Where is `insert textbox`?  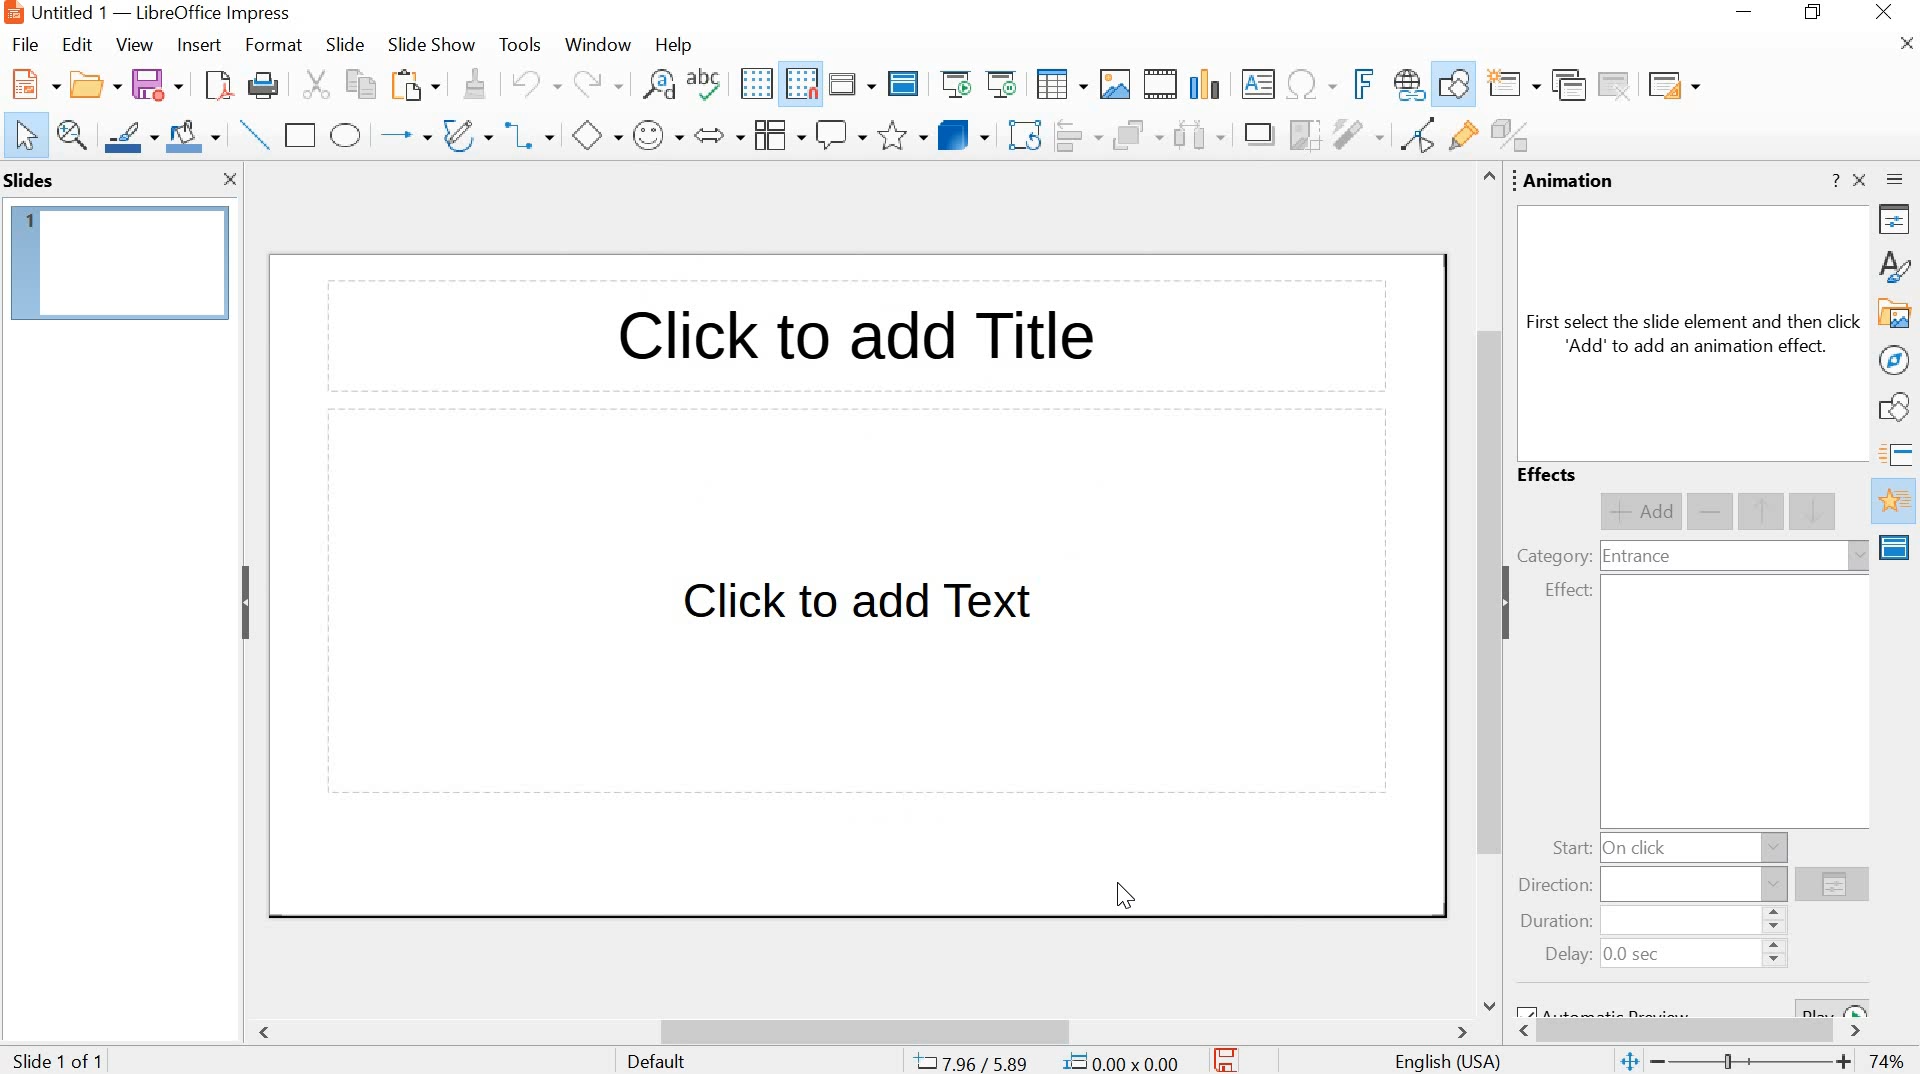
insert textbox is located at coordinates (1259, 84).